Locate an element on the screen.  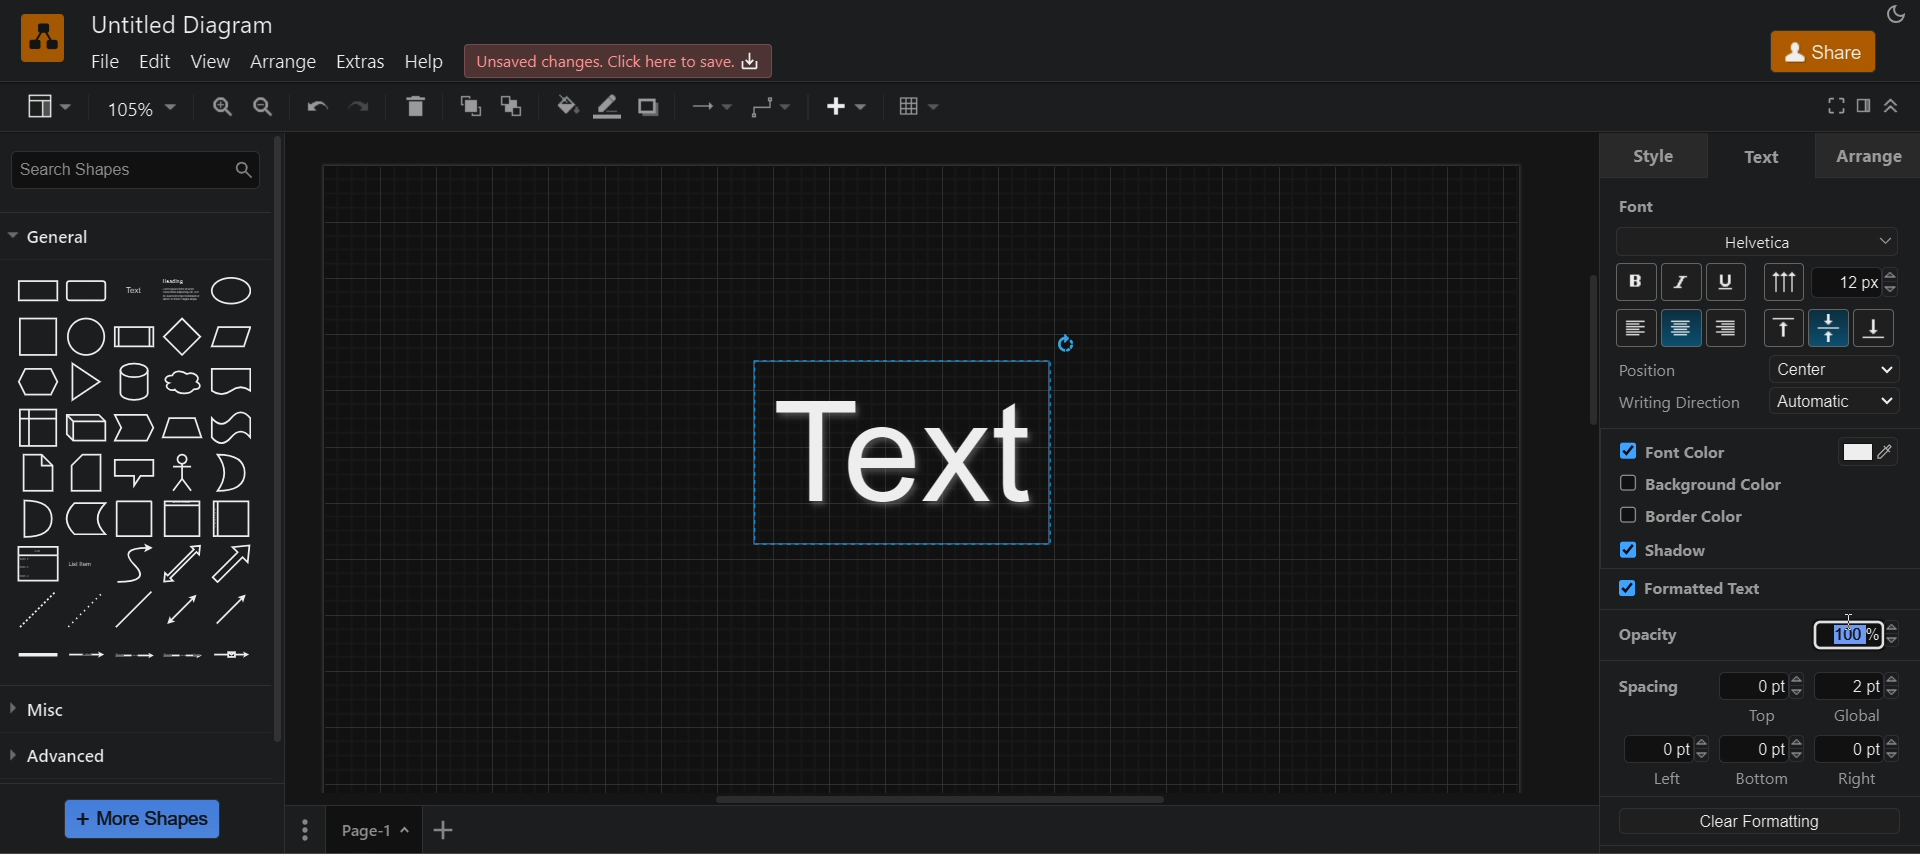
pages is located at coordinates (302, 828).